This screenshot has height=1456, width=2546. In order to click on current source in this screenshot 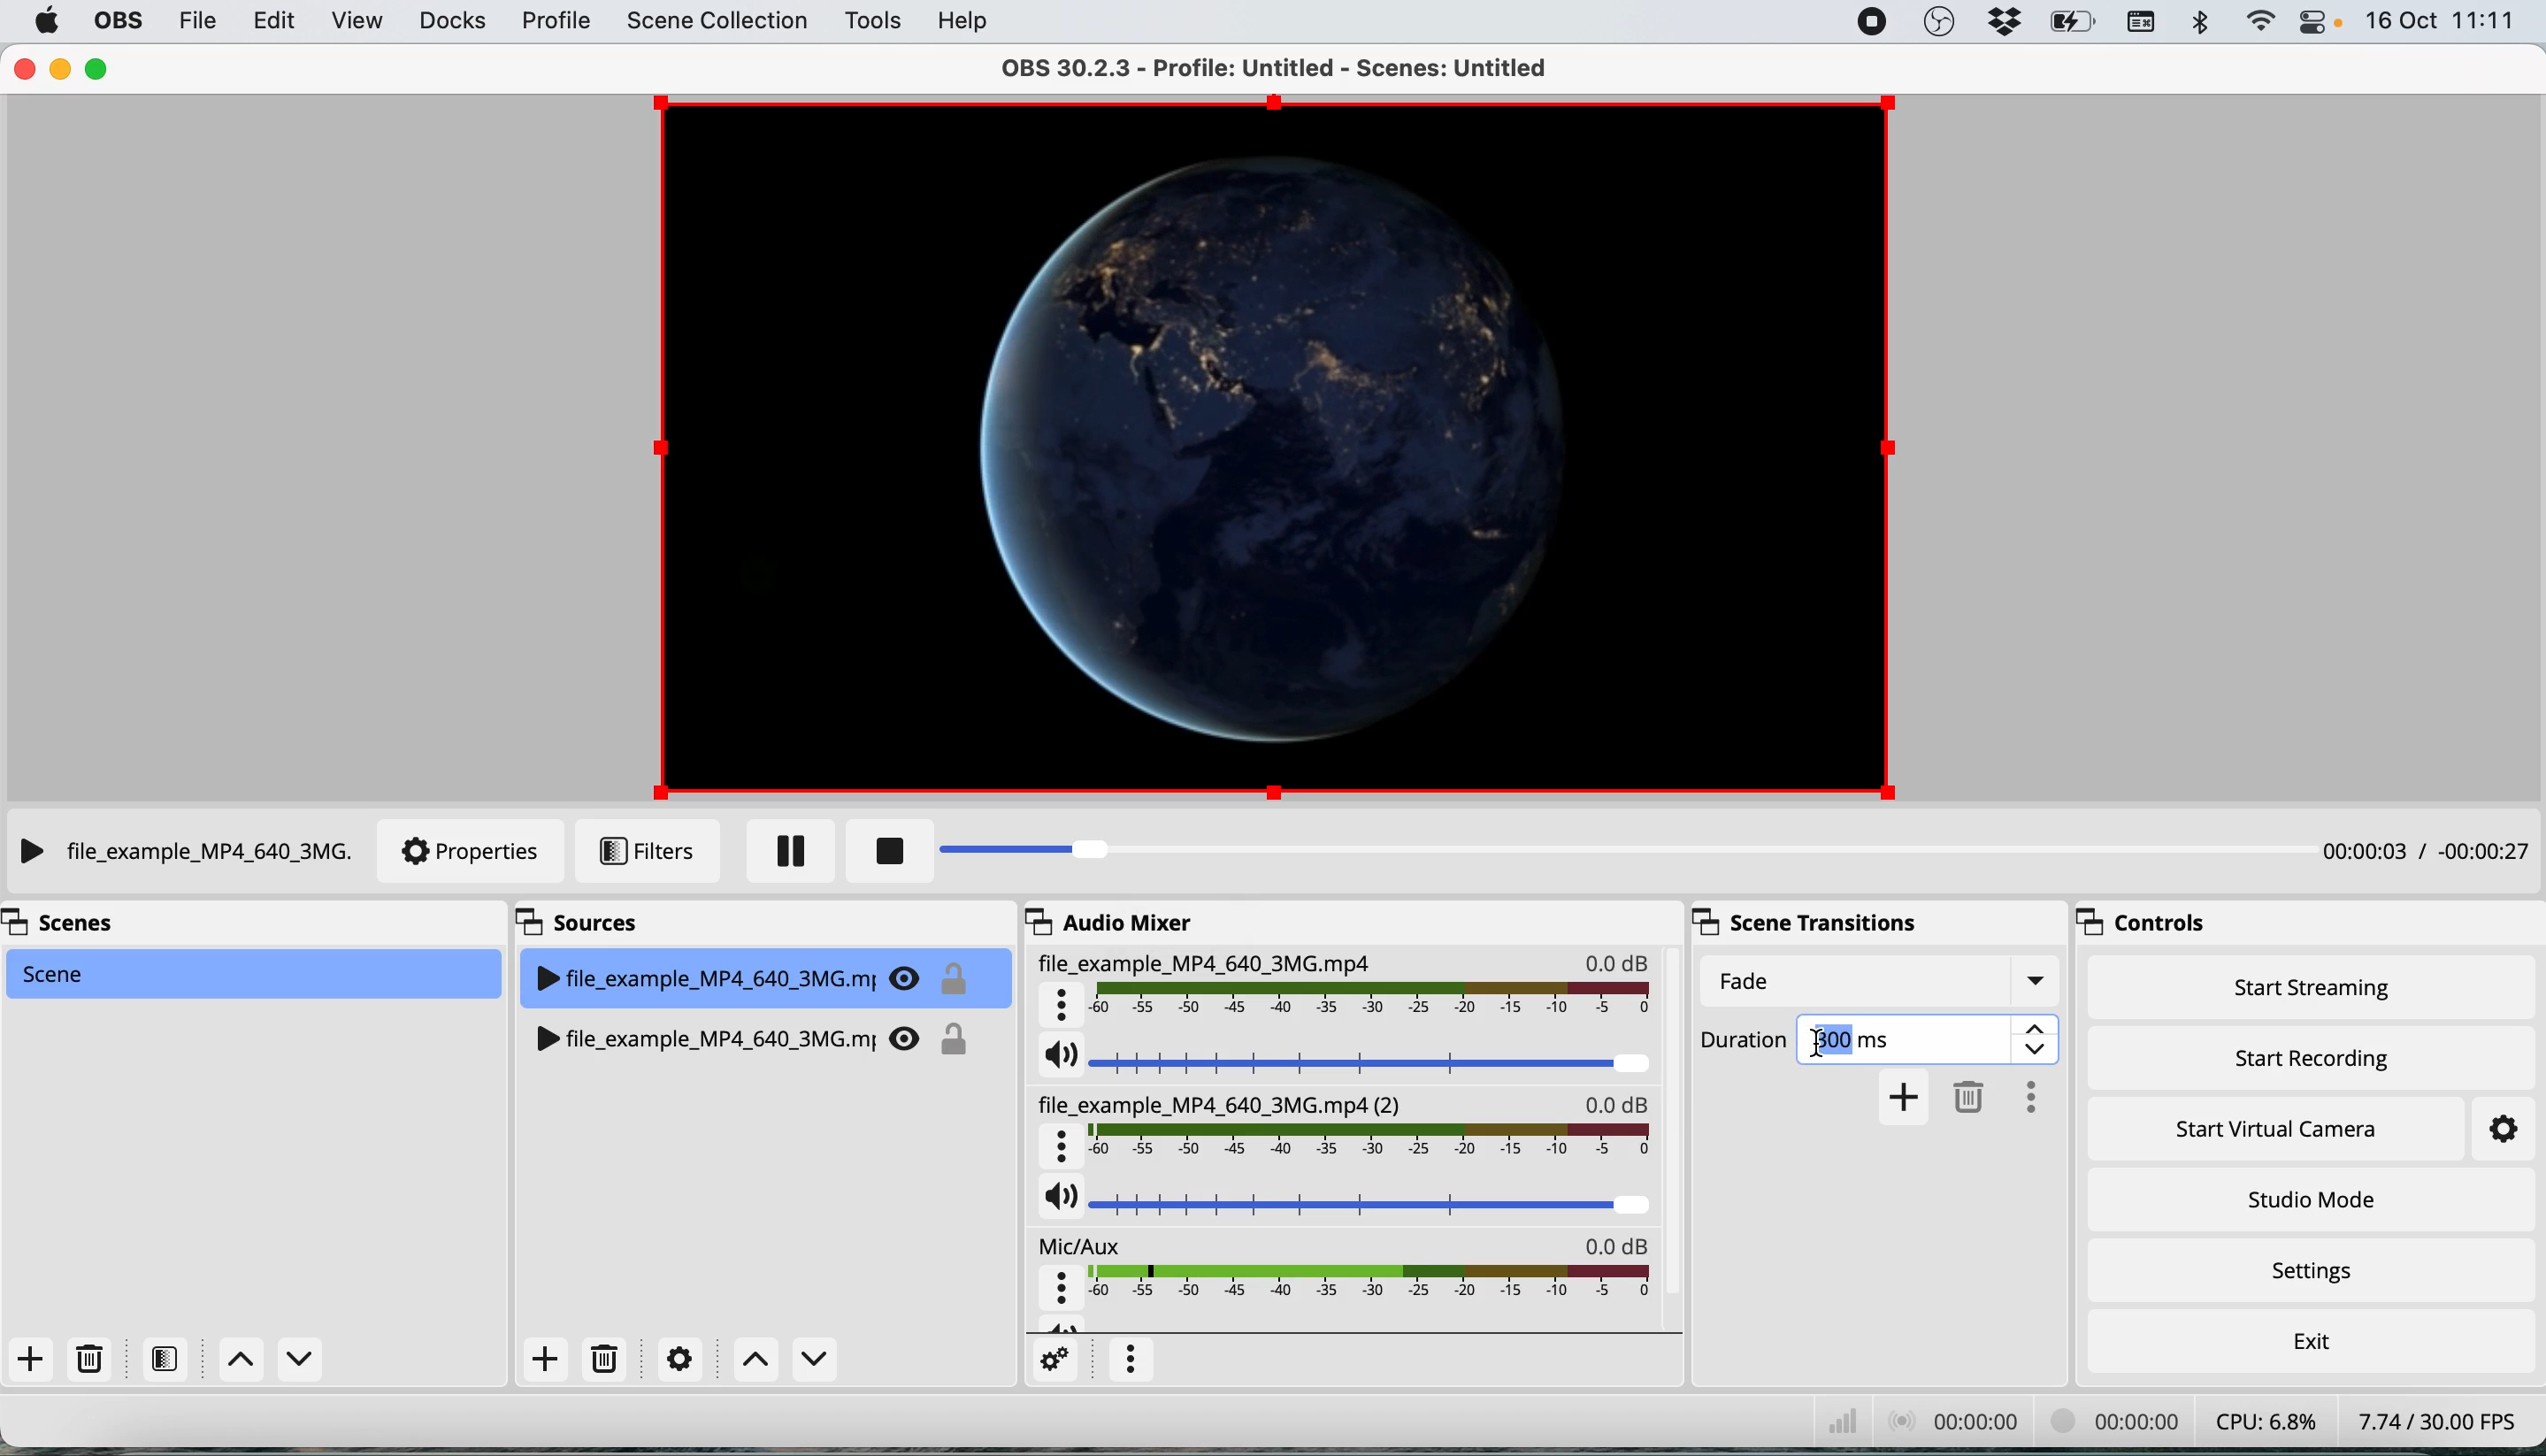, I will do `click(182, 852)`.